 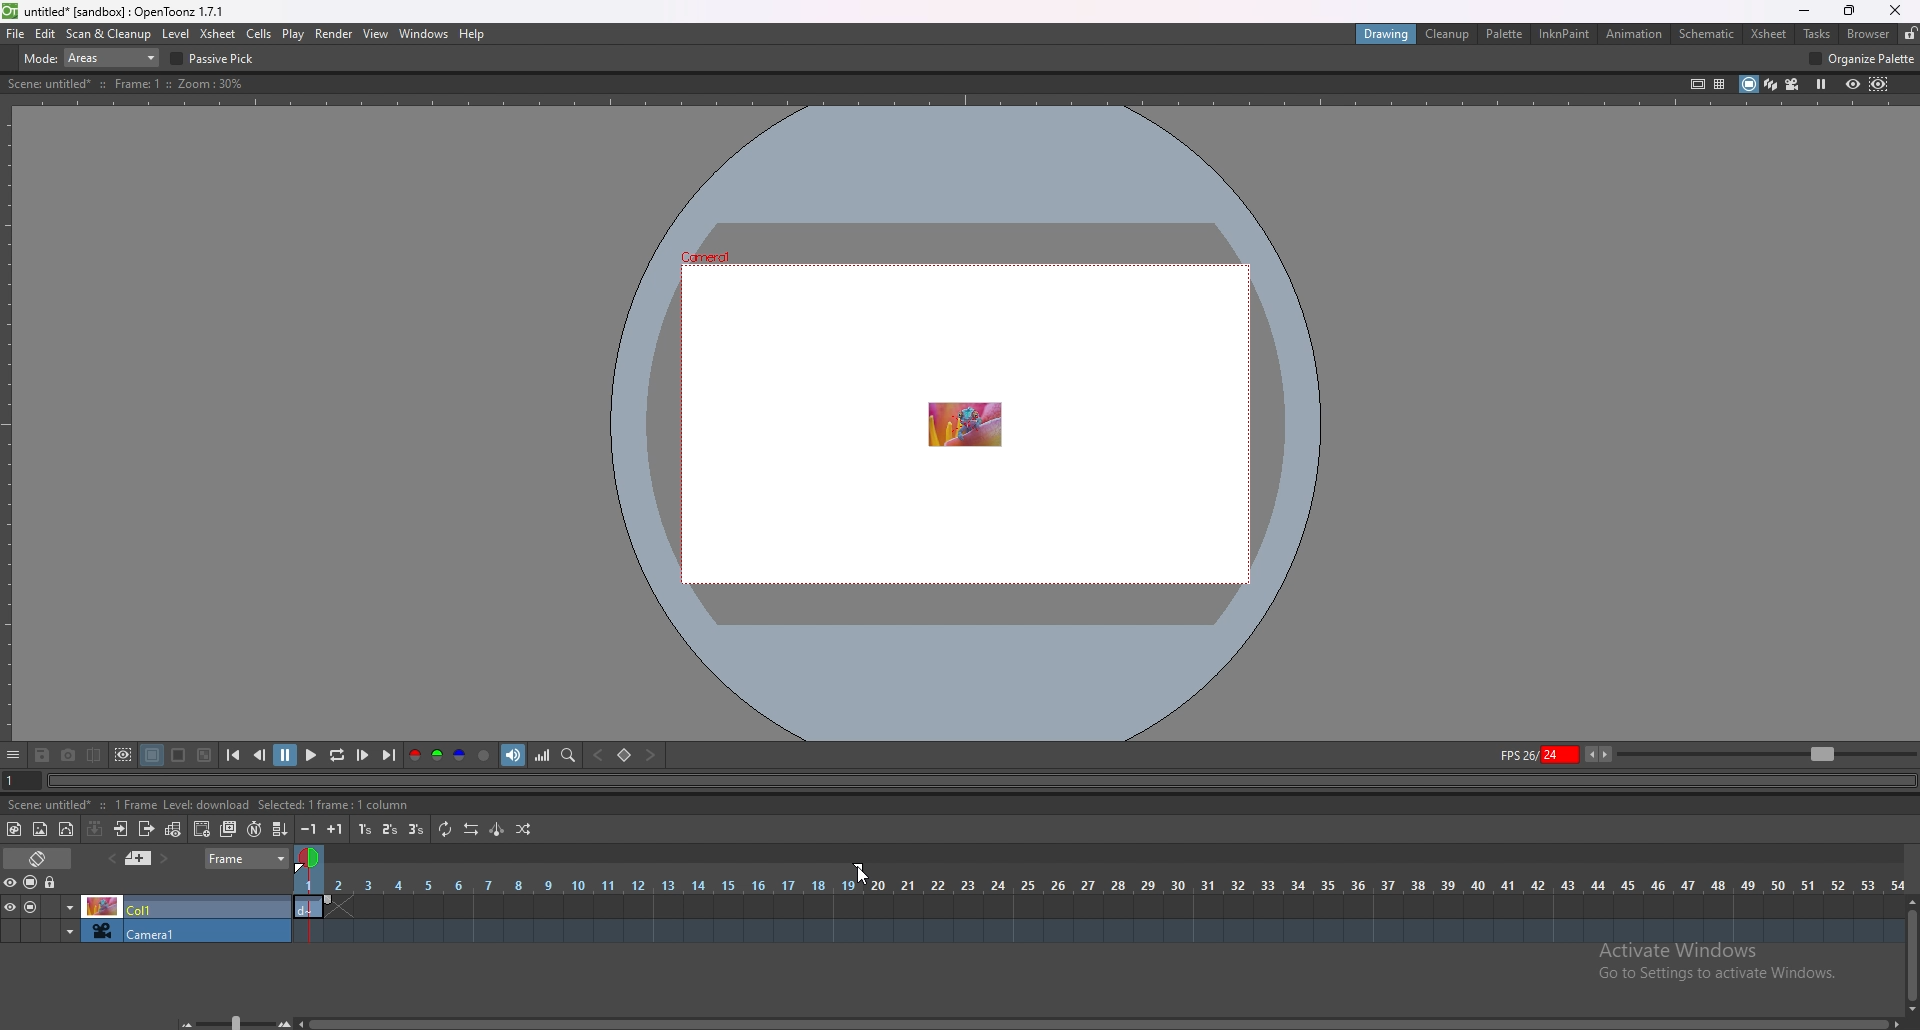 What do you see at coordinates (860, 873) in the screenshot?
I see `cursor` at bounding box center [860, 873].